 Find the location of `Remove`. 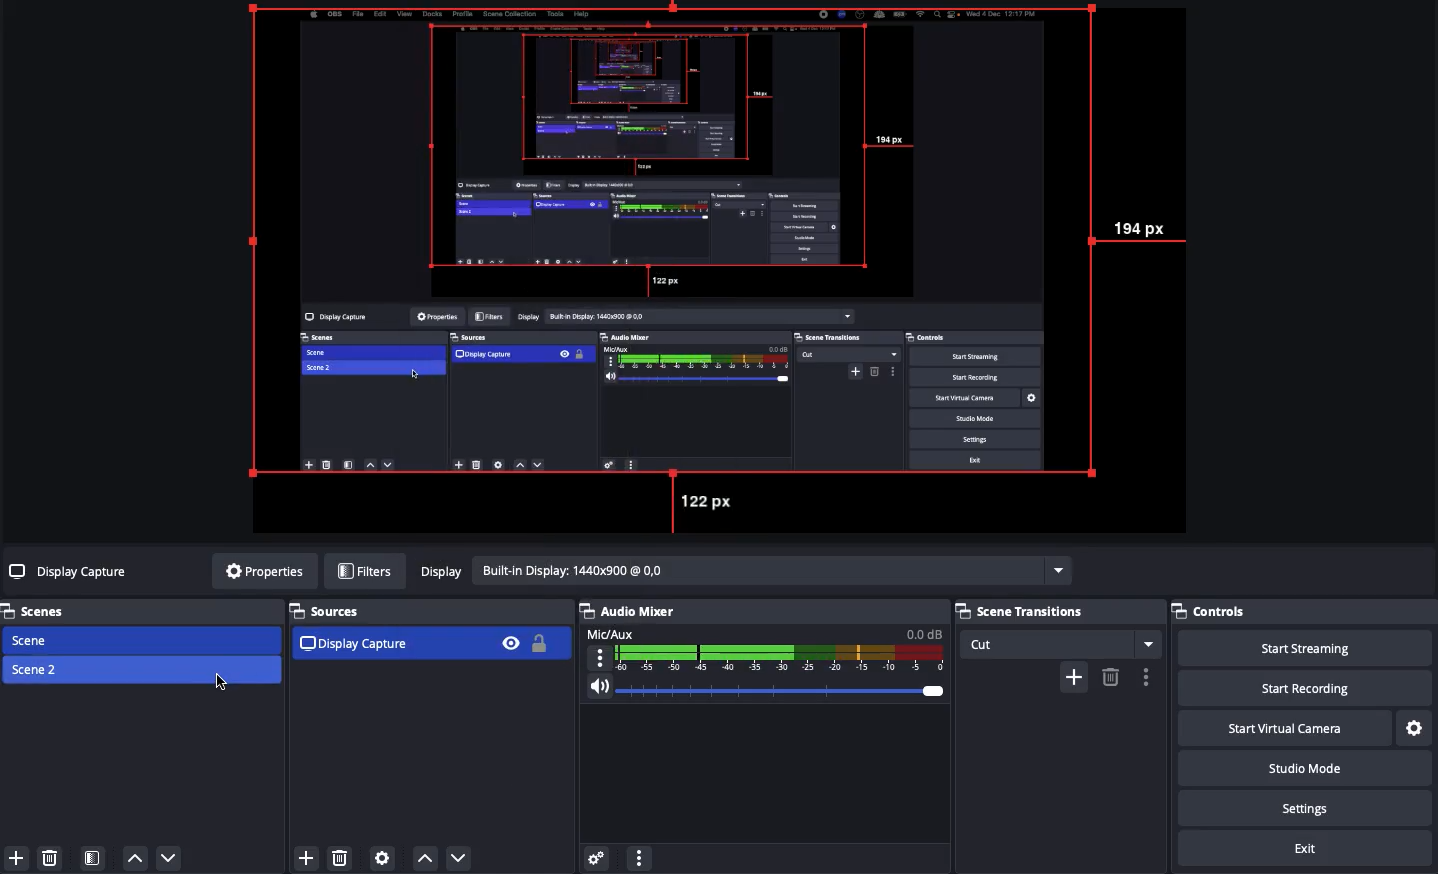

Remove is located at coordinates (49, 856).